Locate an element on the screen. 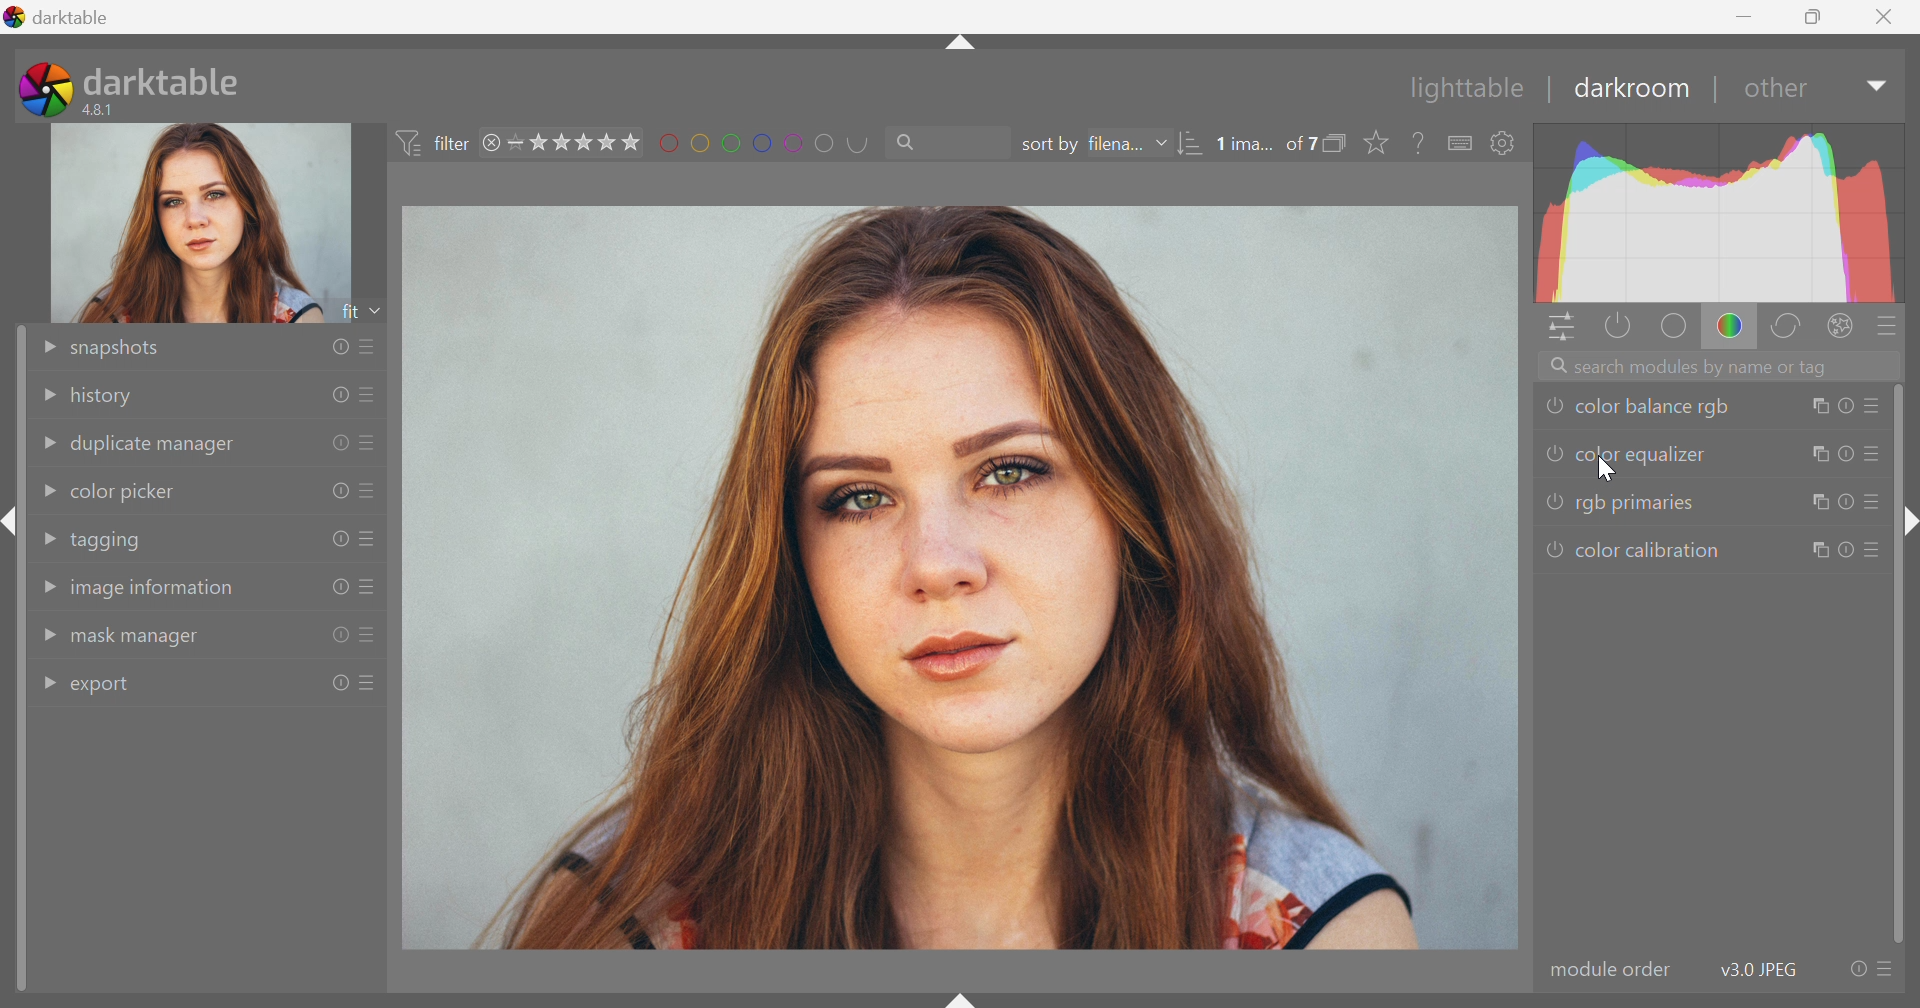 Image resolution: width=1920 pixels, height=1008 pixels. darktable is located at coordinates (165, 77).